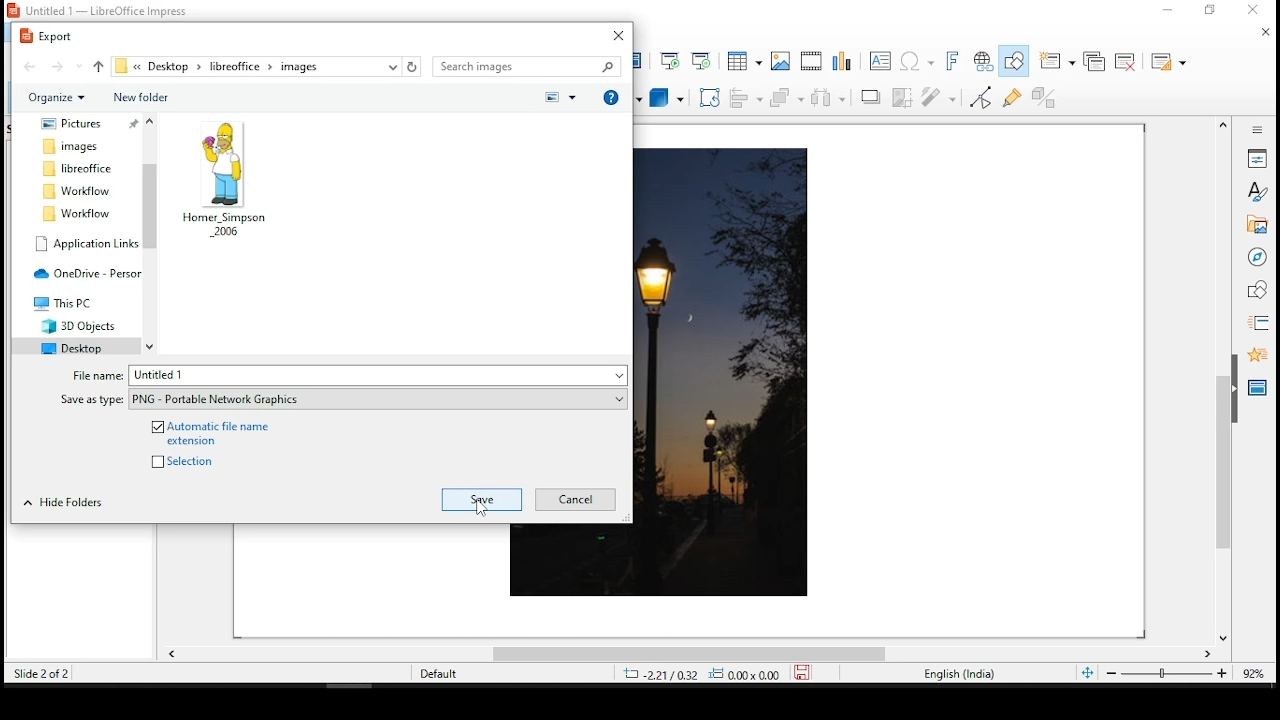 The image size is (1280, 720). Describe the element at coordinates (80, 169) in the screenshot. I see `folder` at that location.